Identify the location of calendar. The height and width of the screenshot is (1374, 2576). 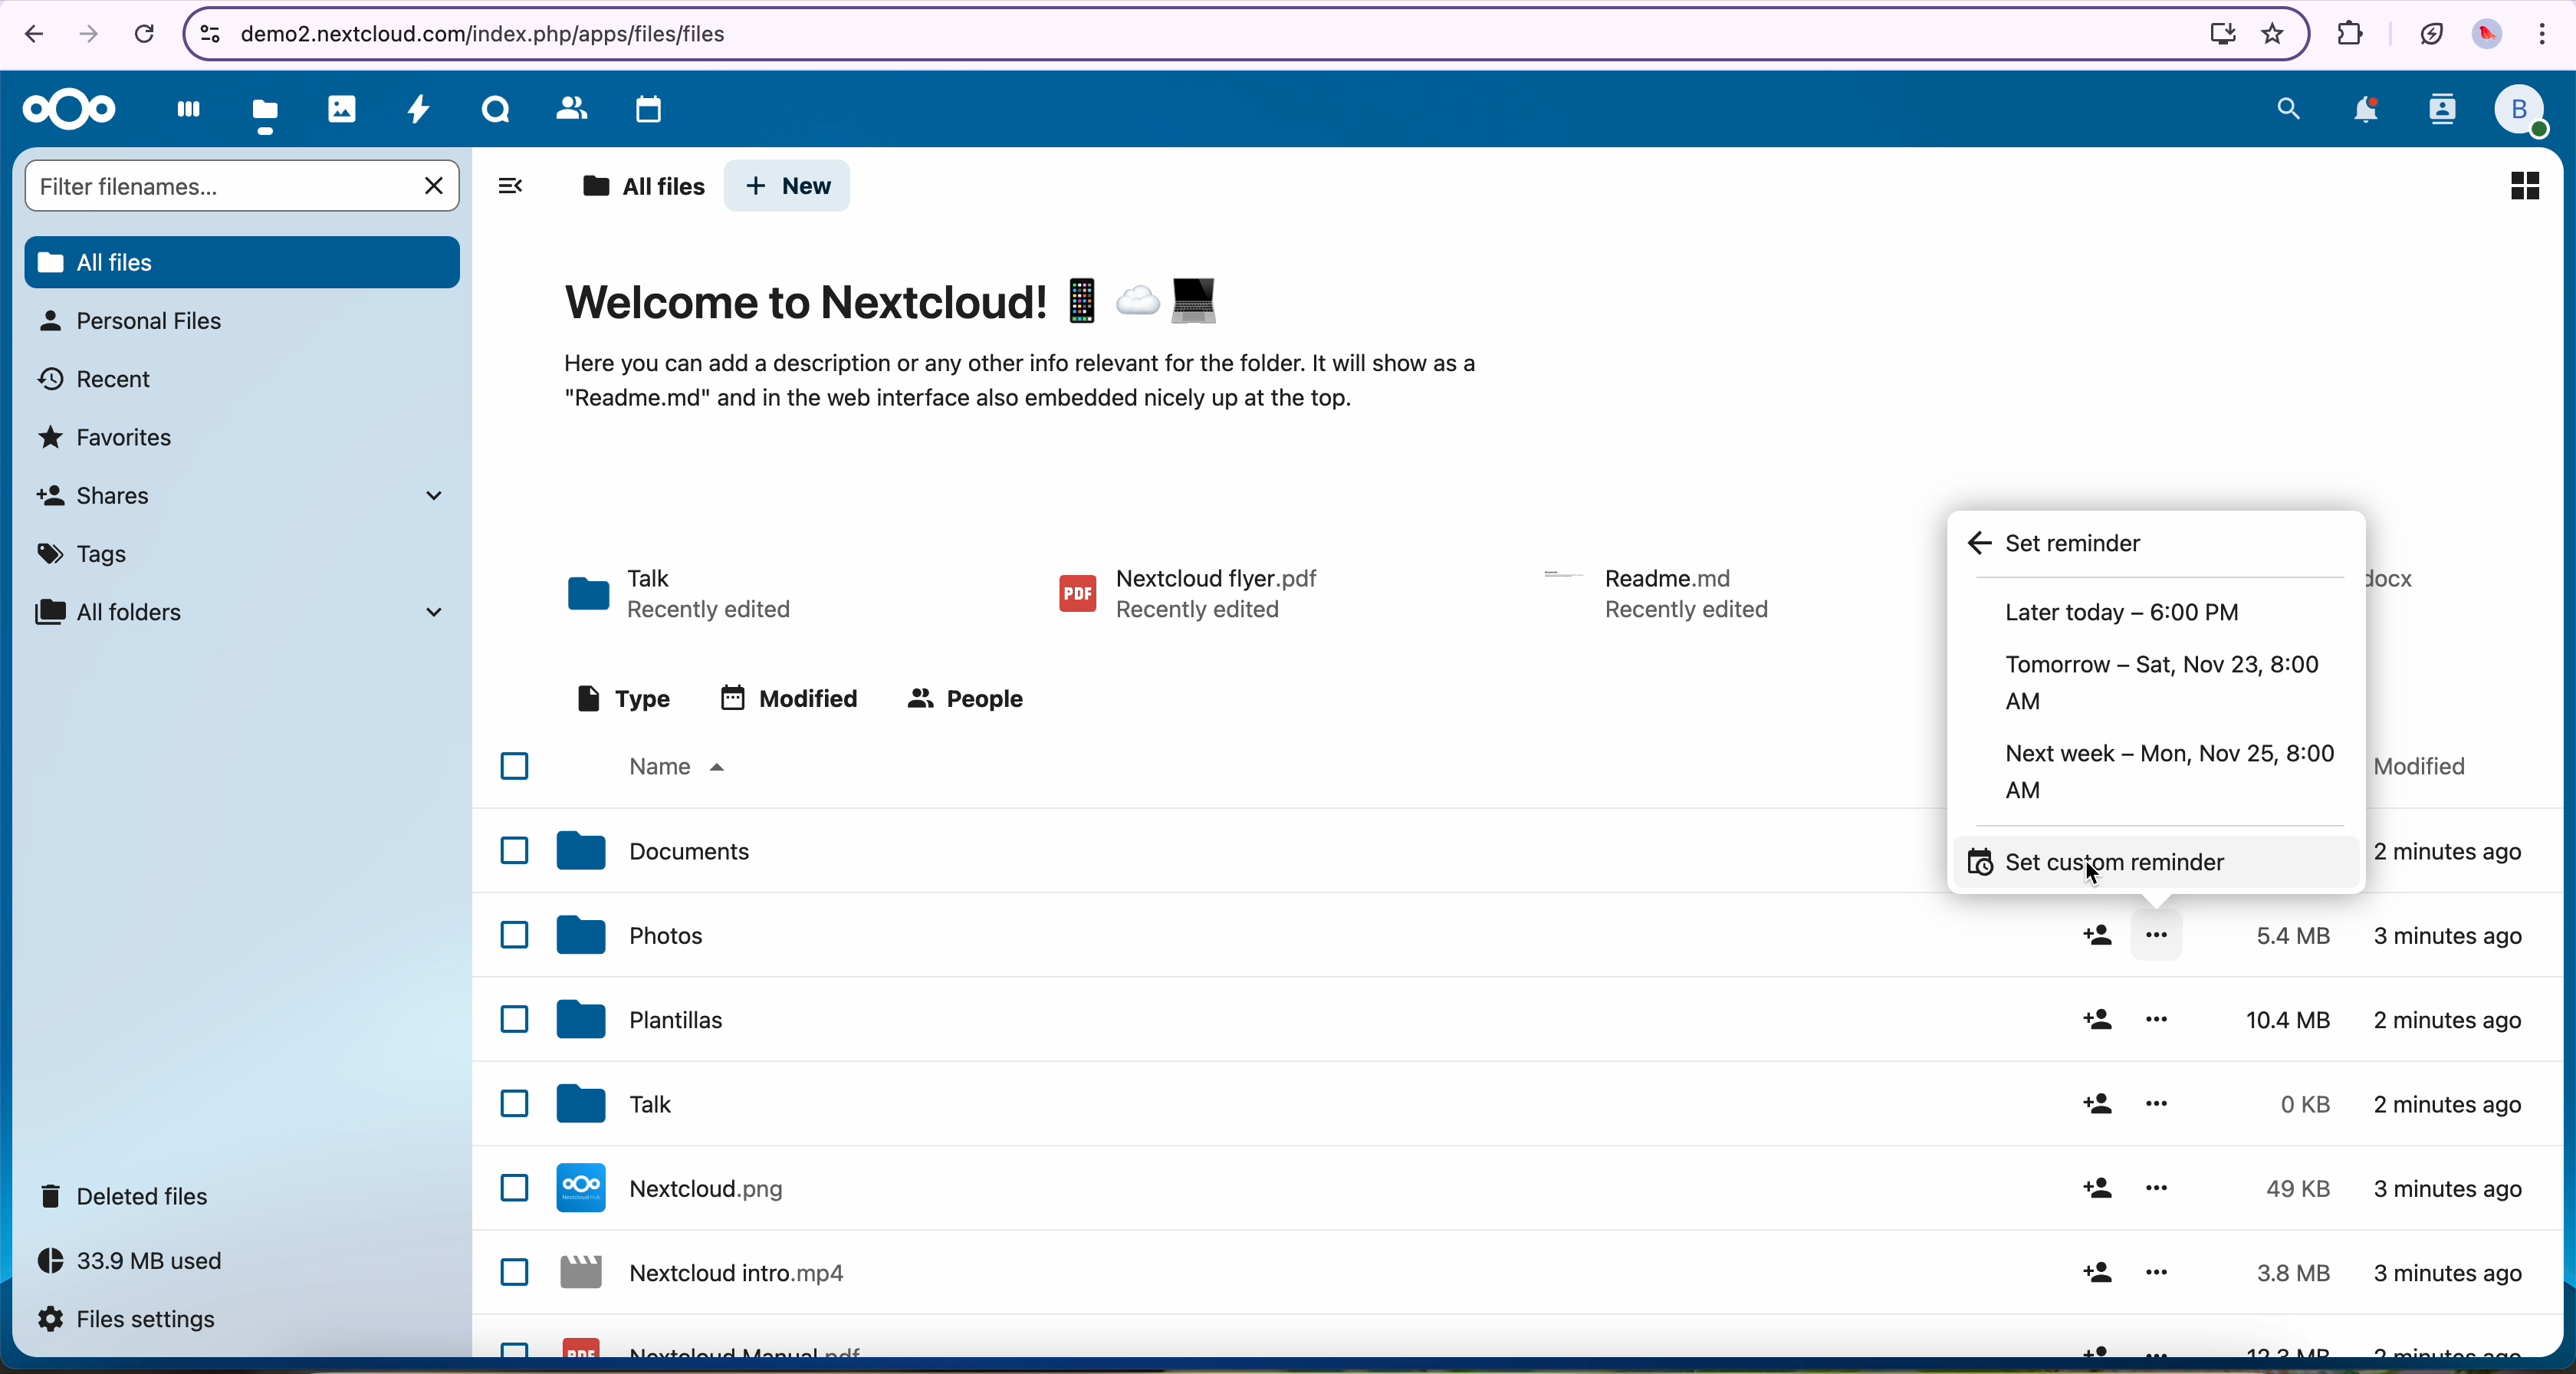
(637, 104).